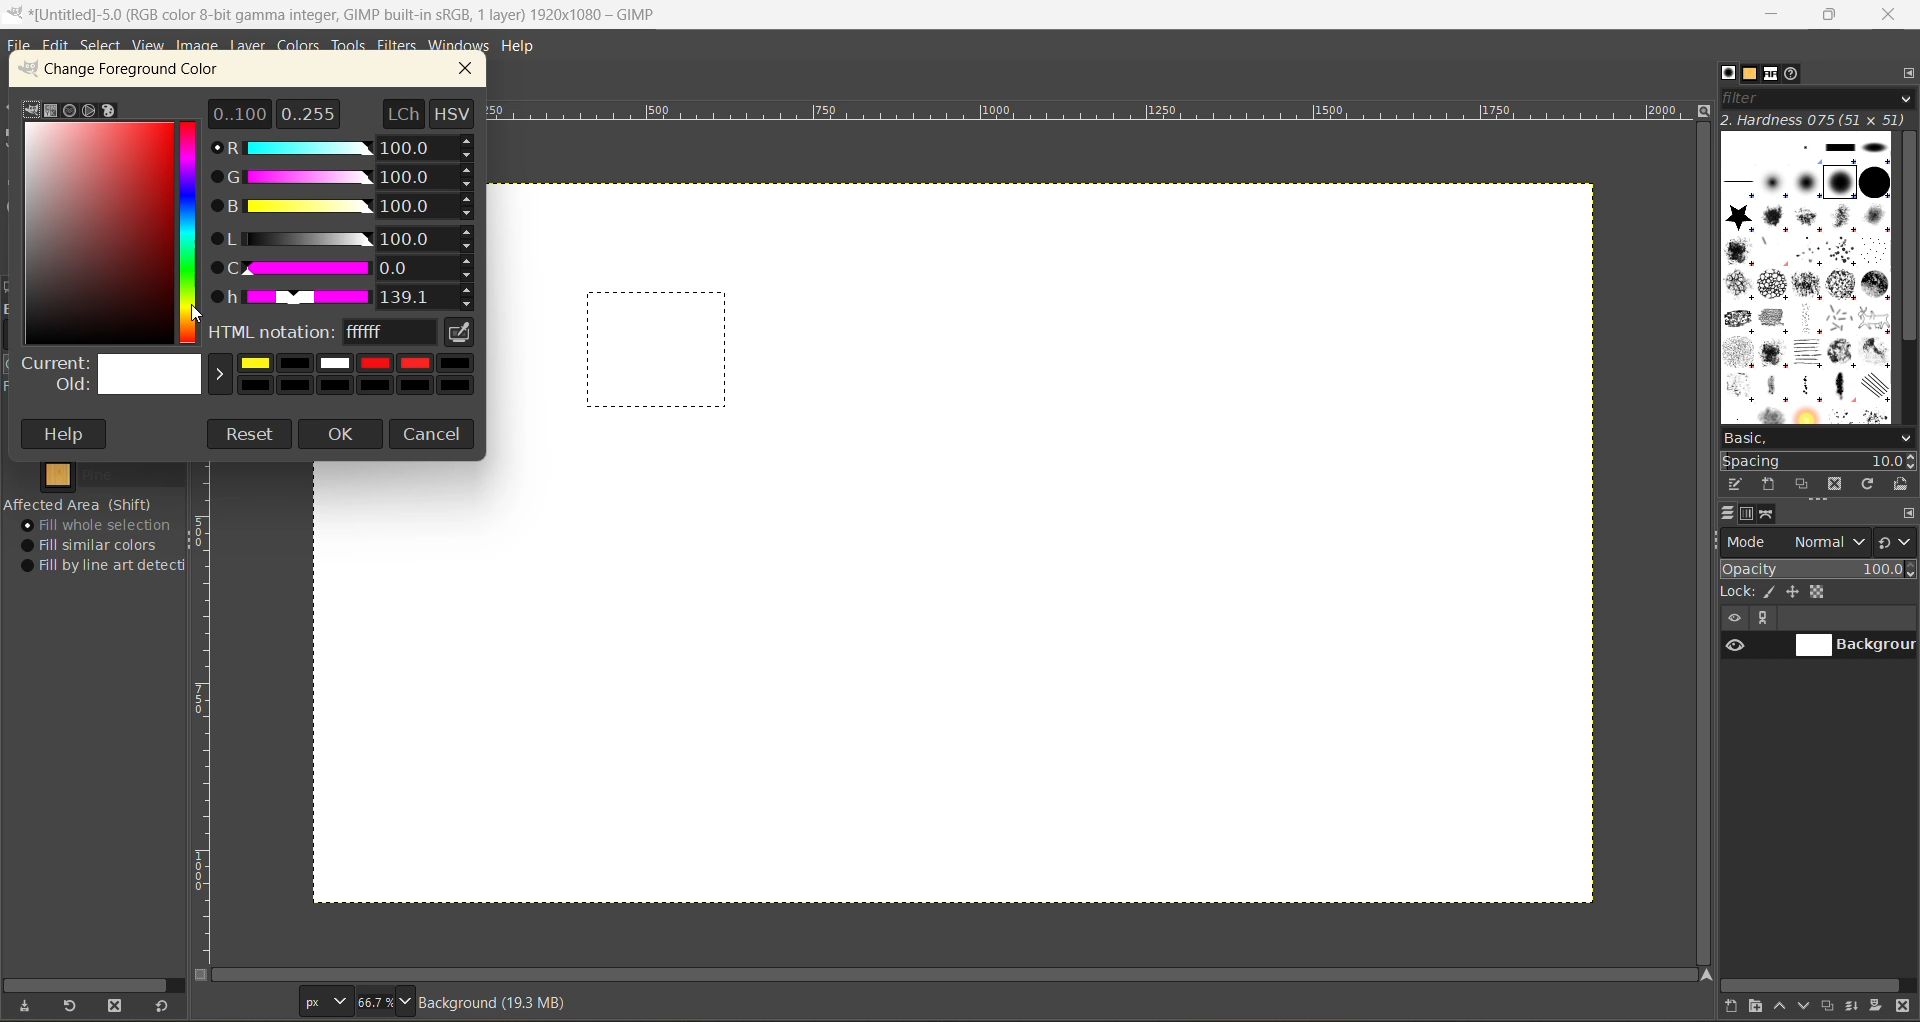  Describe the element at coordinates (347, 223) in the screenshot. I see `color scales` at that location.